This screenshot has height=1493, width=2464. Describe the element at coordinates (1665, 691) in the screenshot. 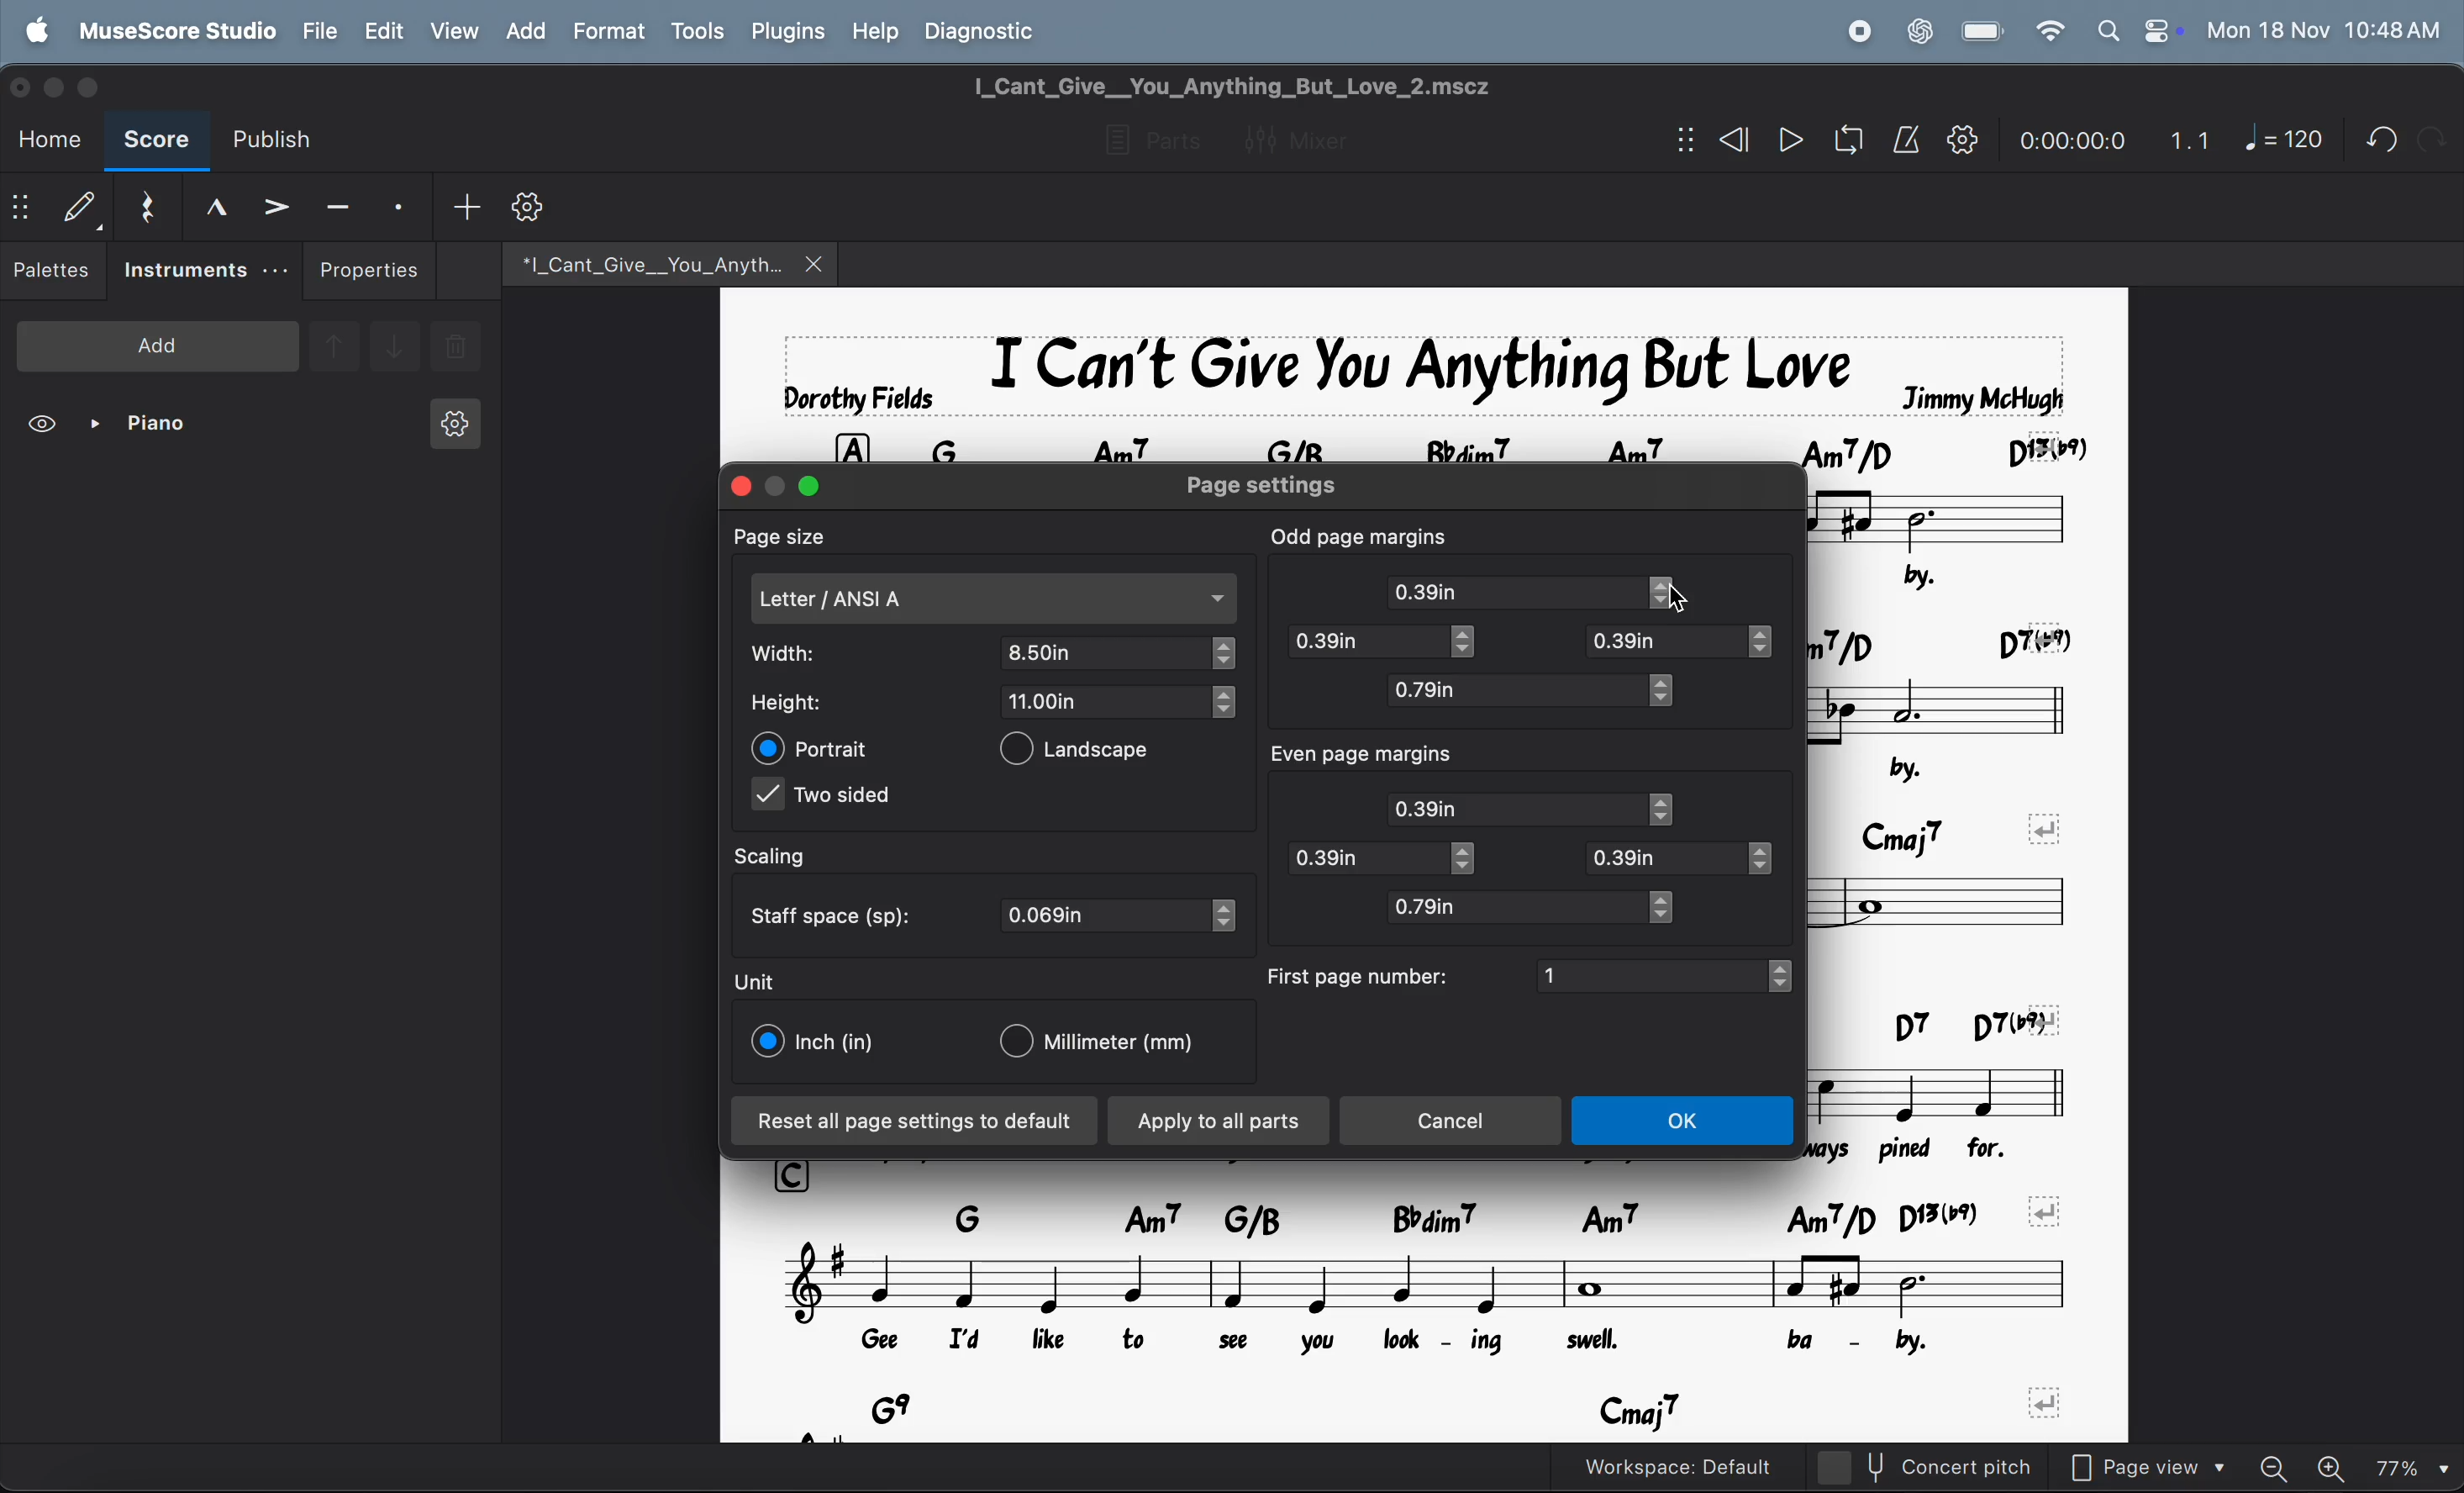

I see `toggle` at that location.